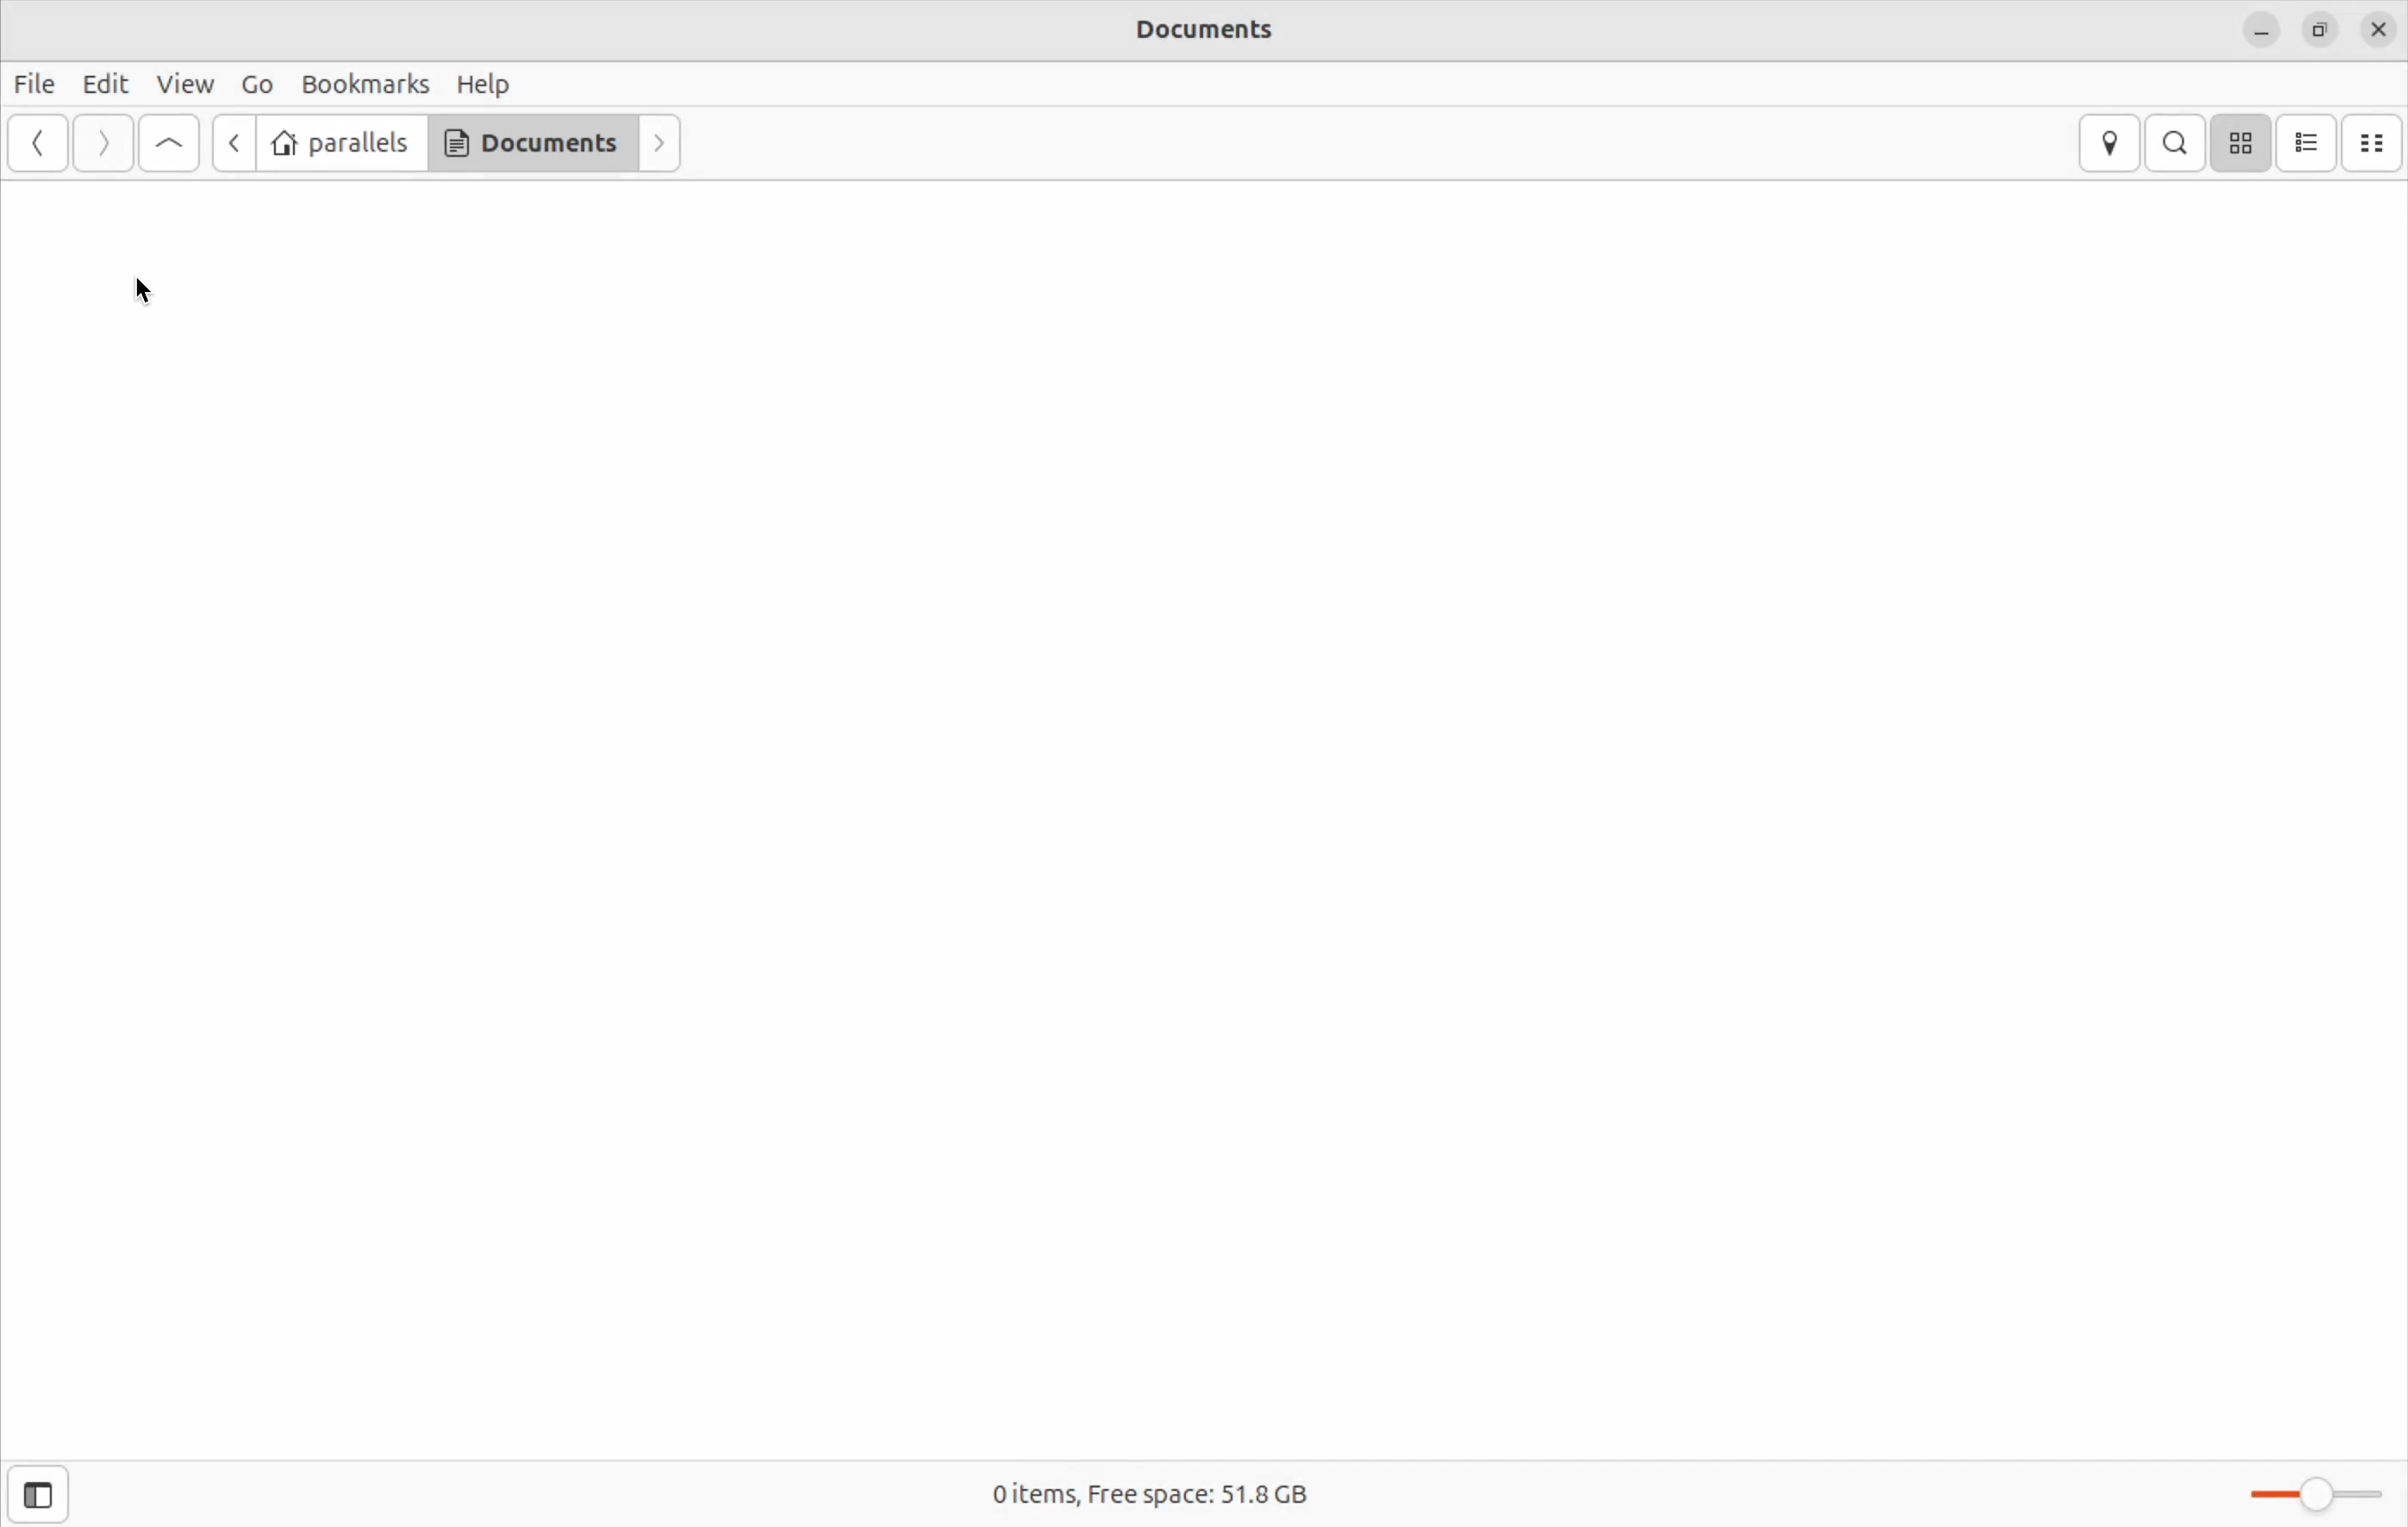 The width and height of the screenshot is (2408, 1527). What do you see at coordinates (663, 143) in the screenshot?
I see `forward` at bounding box center [663, 143].